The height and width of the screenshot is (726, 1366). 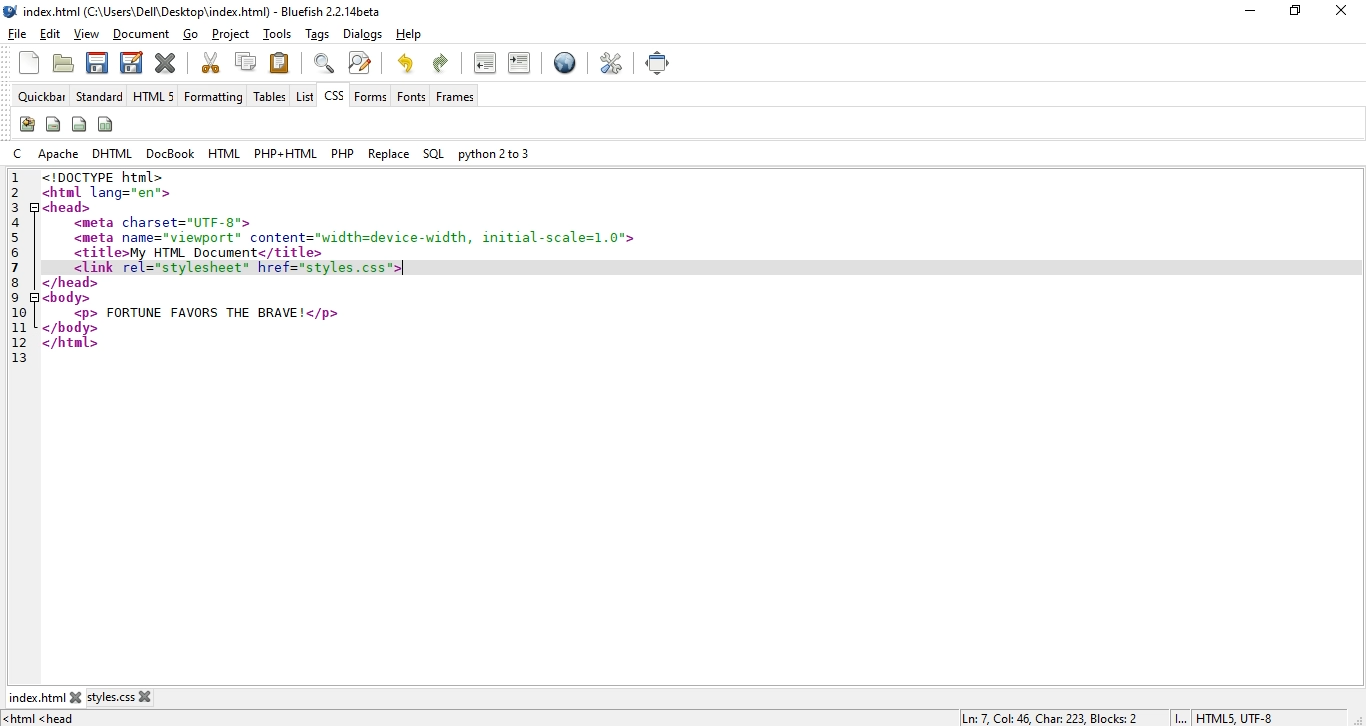 I want to click on 5, so click(x=28, y=238).